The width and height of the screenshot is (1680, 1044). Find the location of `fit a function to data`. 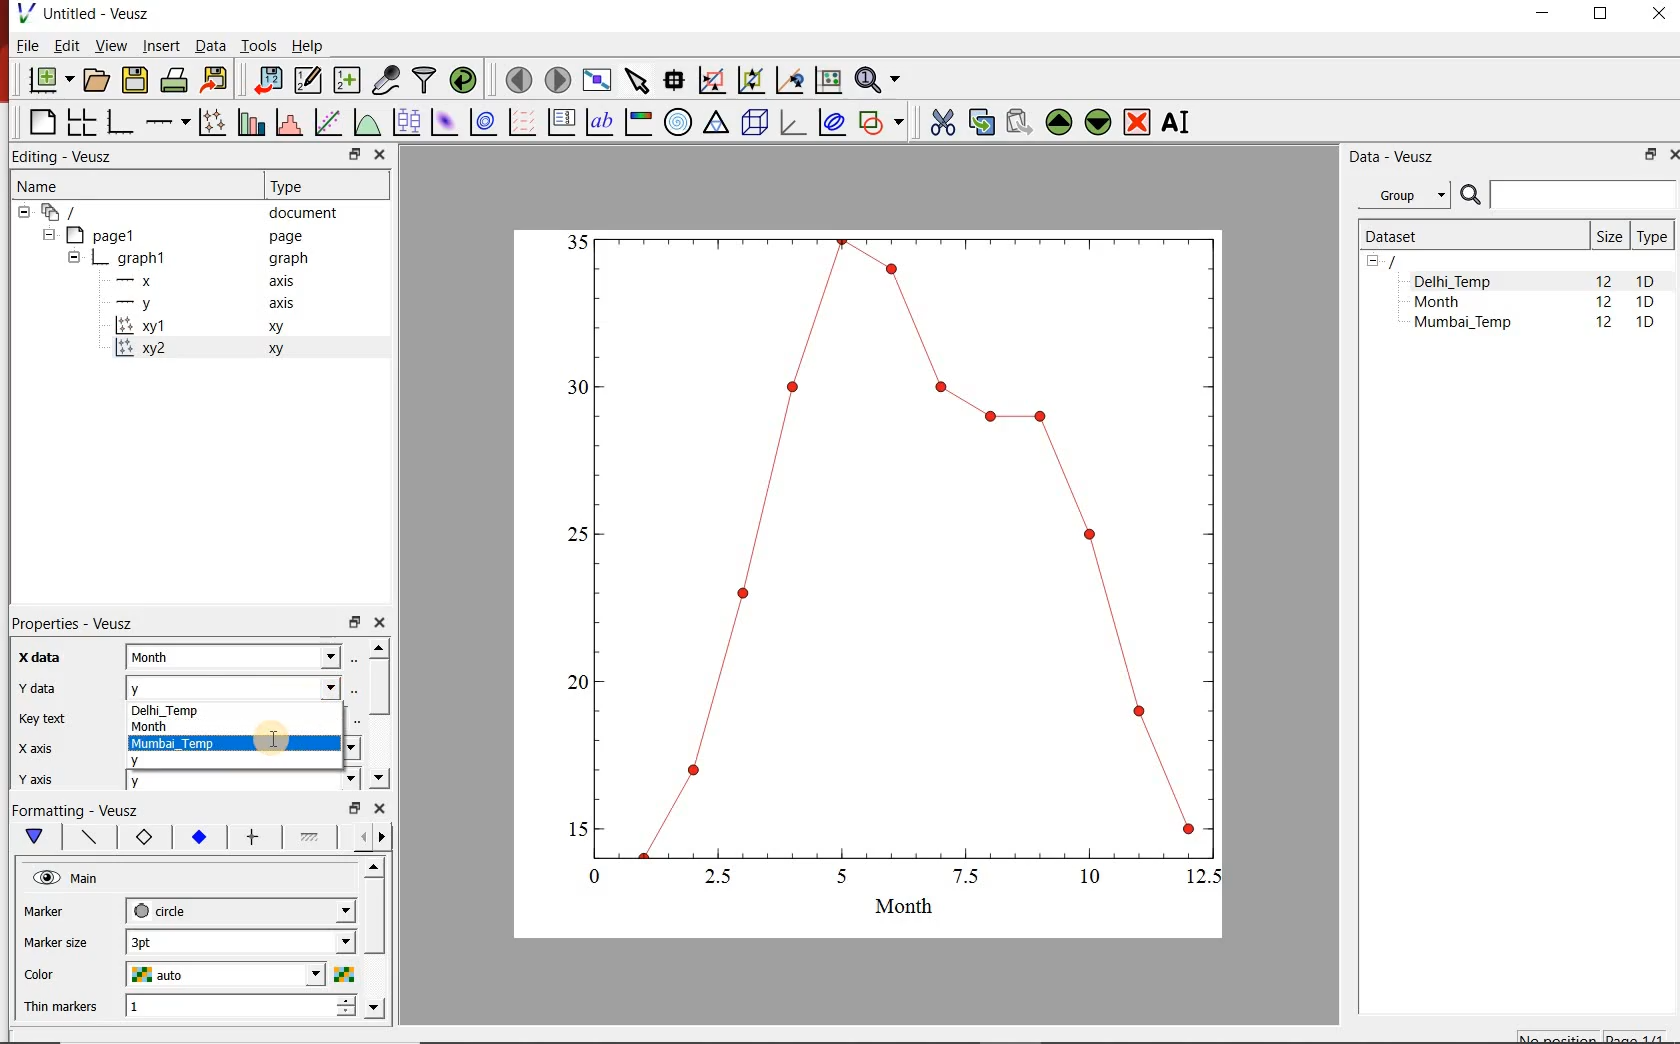

fit a function to data is located at coordinates (327, 122).